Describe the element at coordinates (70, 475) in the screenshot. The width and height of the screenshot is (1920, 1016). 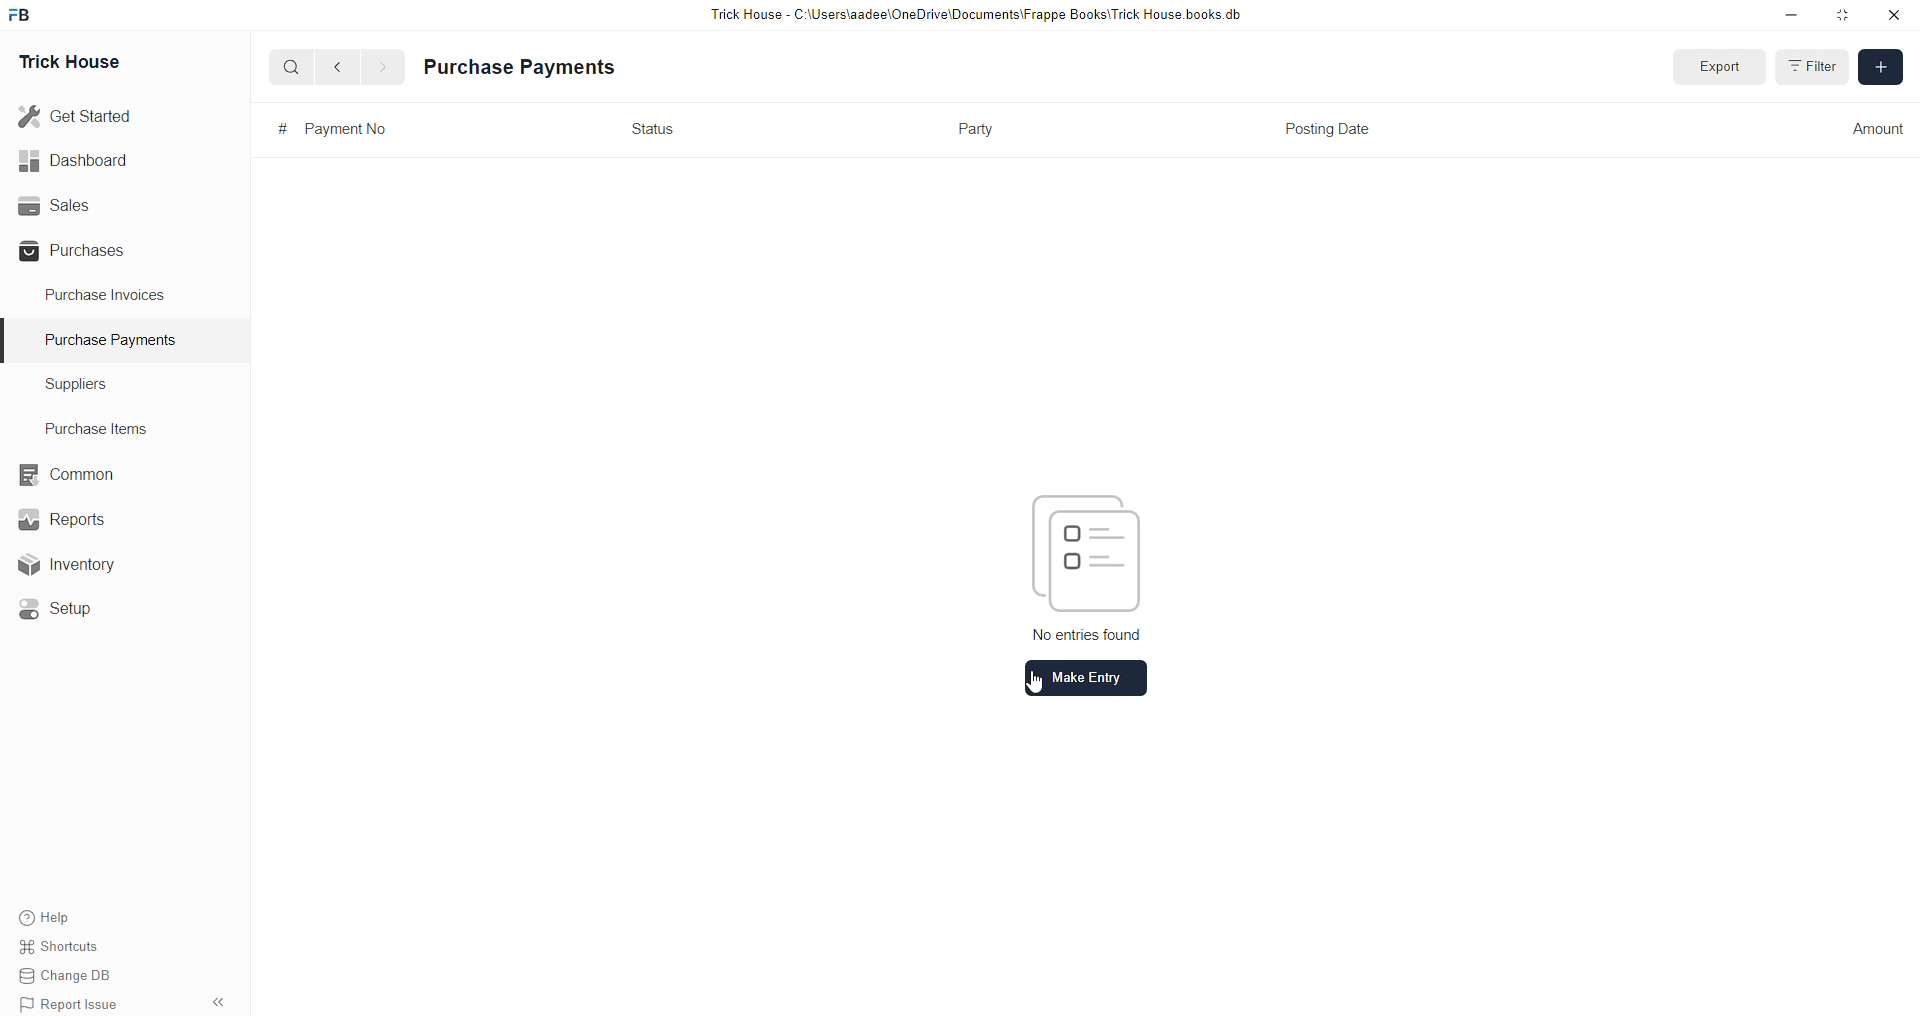
I see `common` at that location.